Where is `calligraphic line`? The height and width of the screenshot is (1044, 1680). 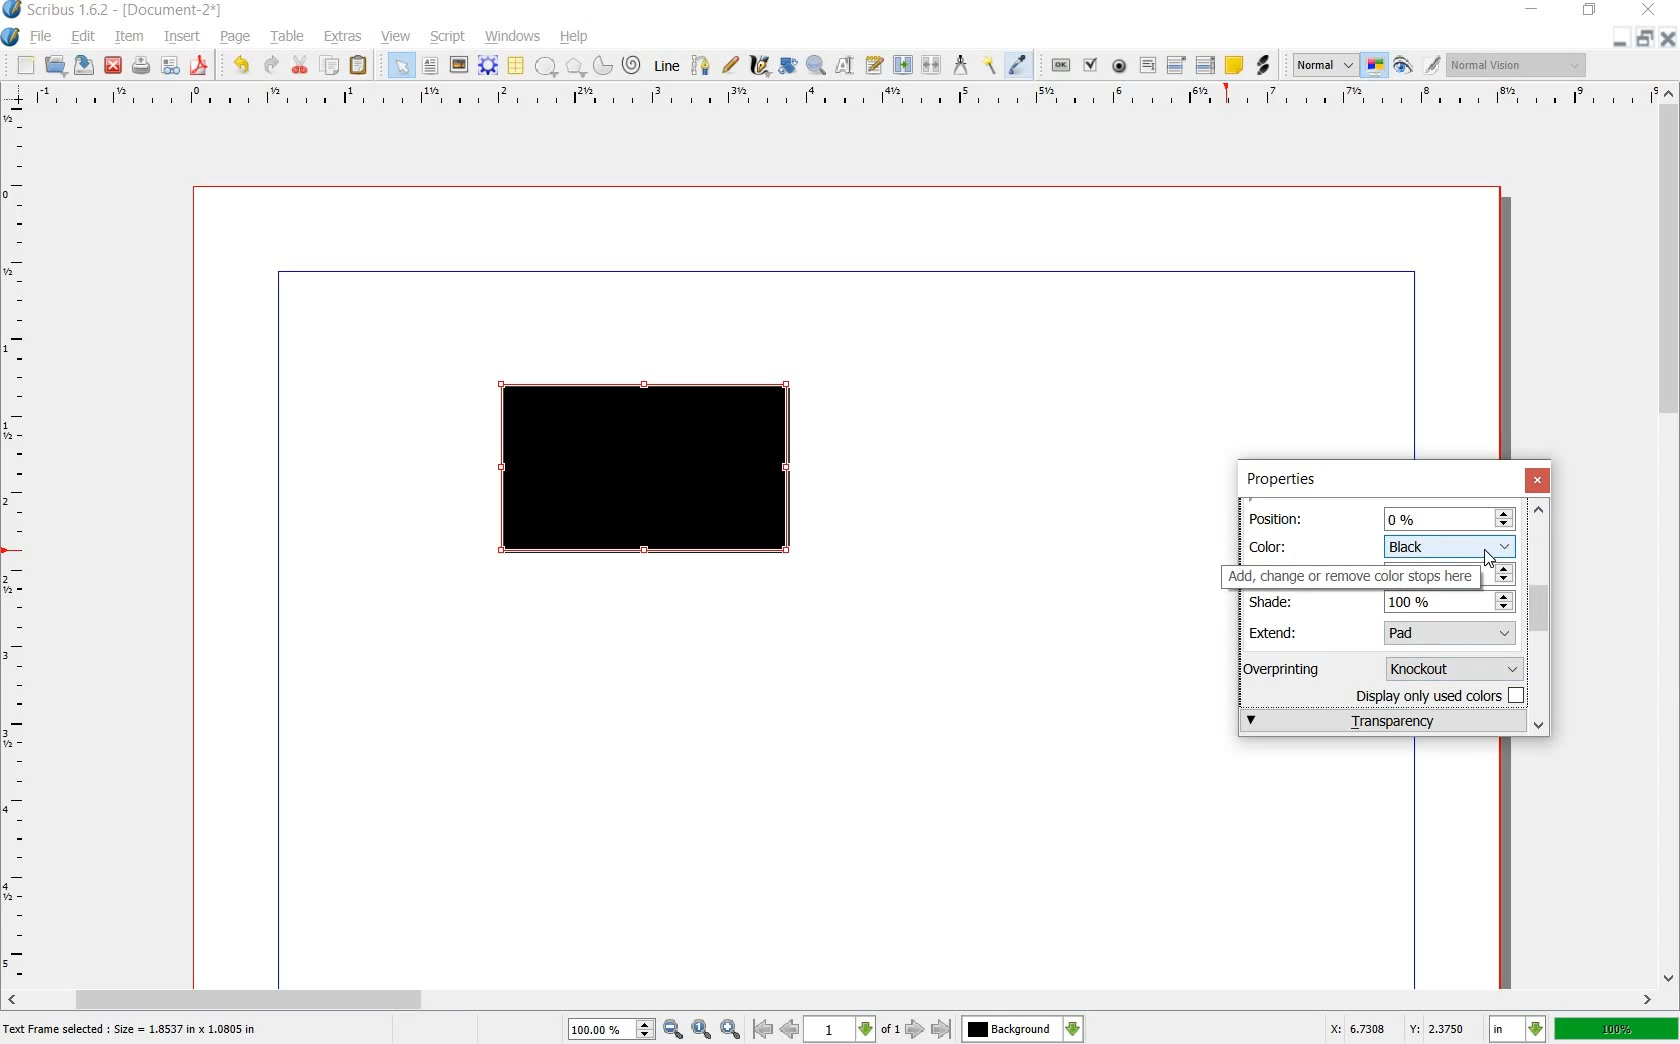 calligraphic line is located at coordinates (759, 64).